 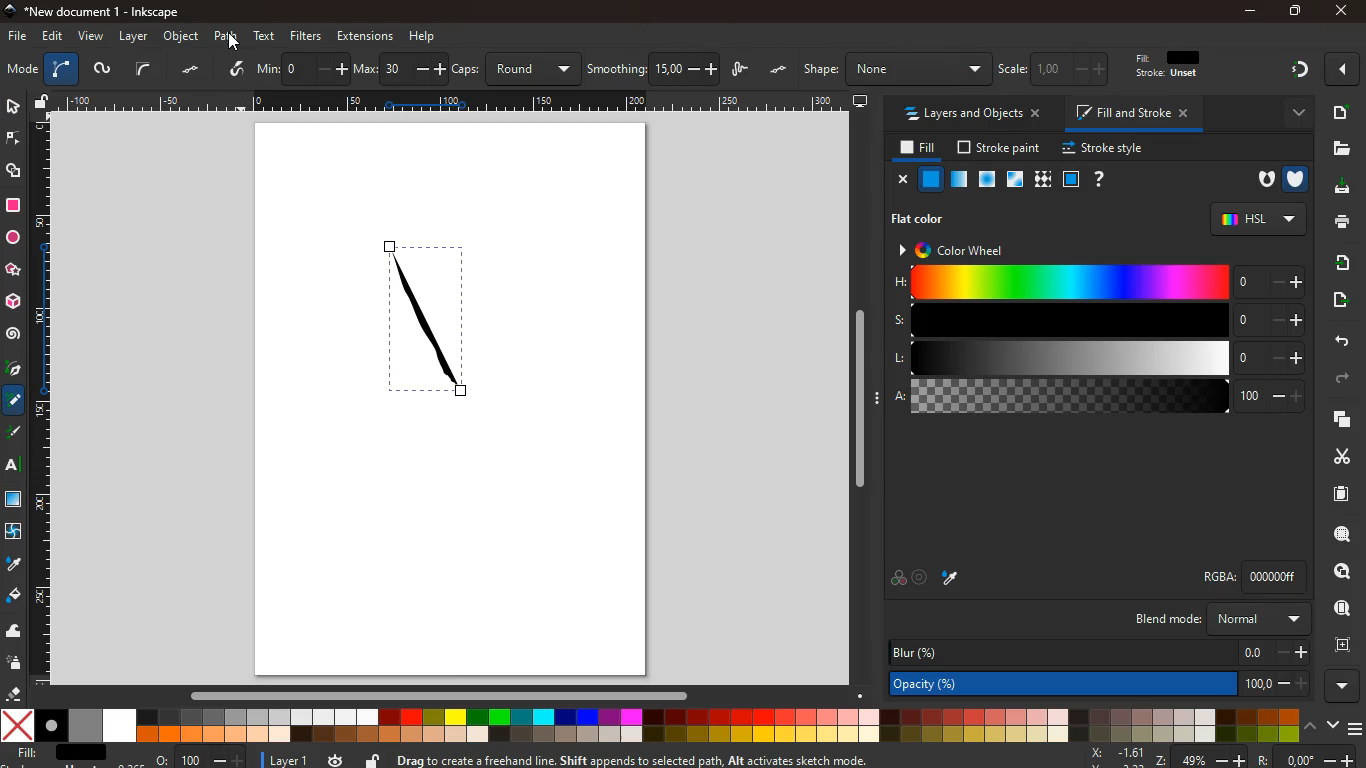 I want to click on diagram, so click(x=1299, y=72).